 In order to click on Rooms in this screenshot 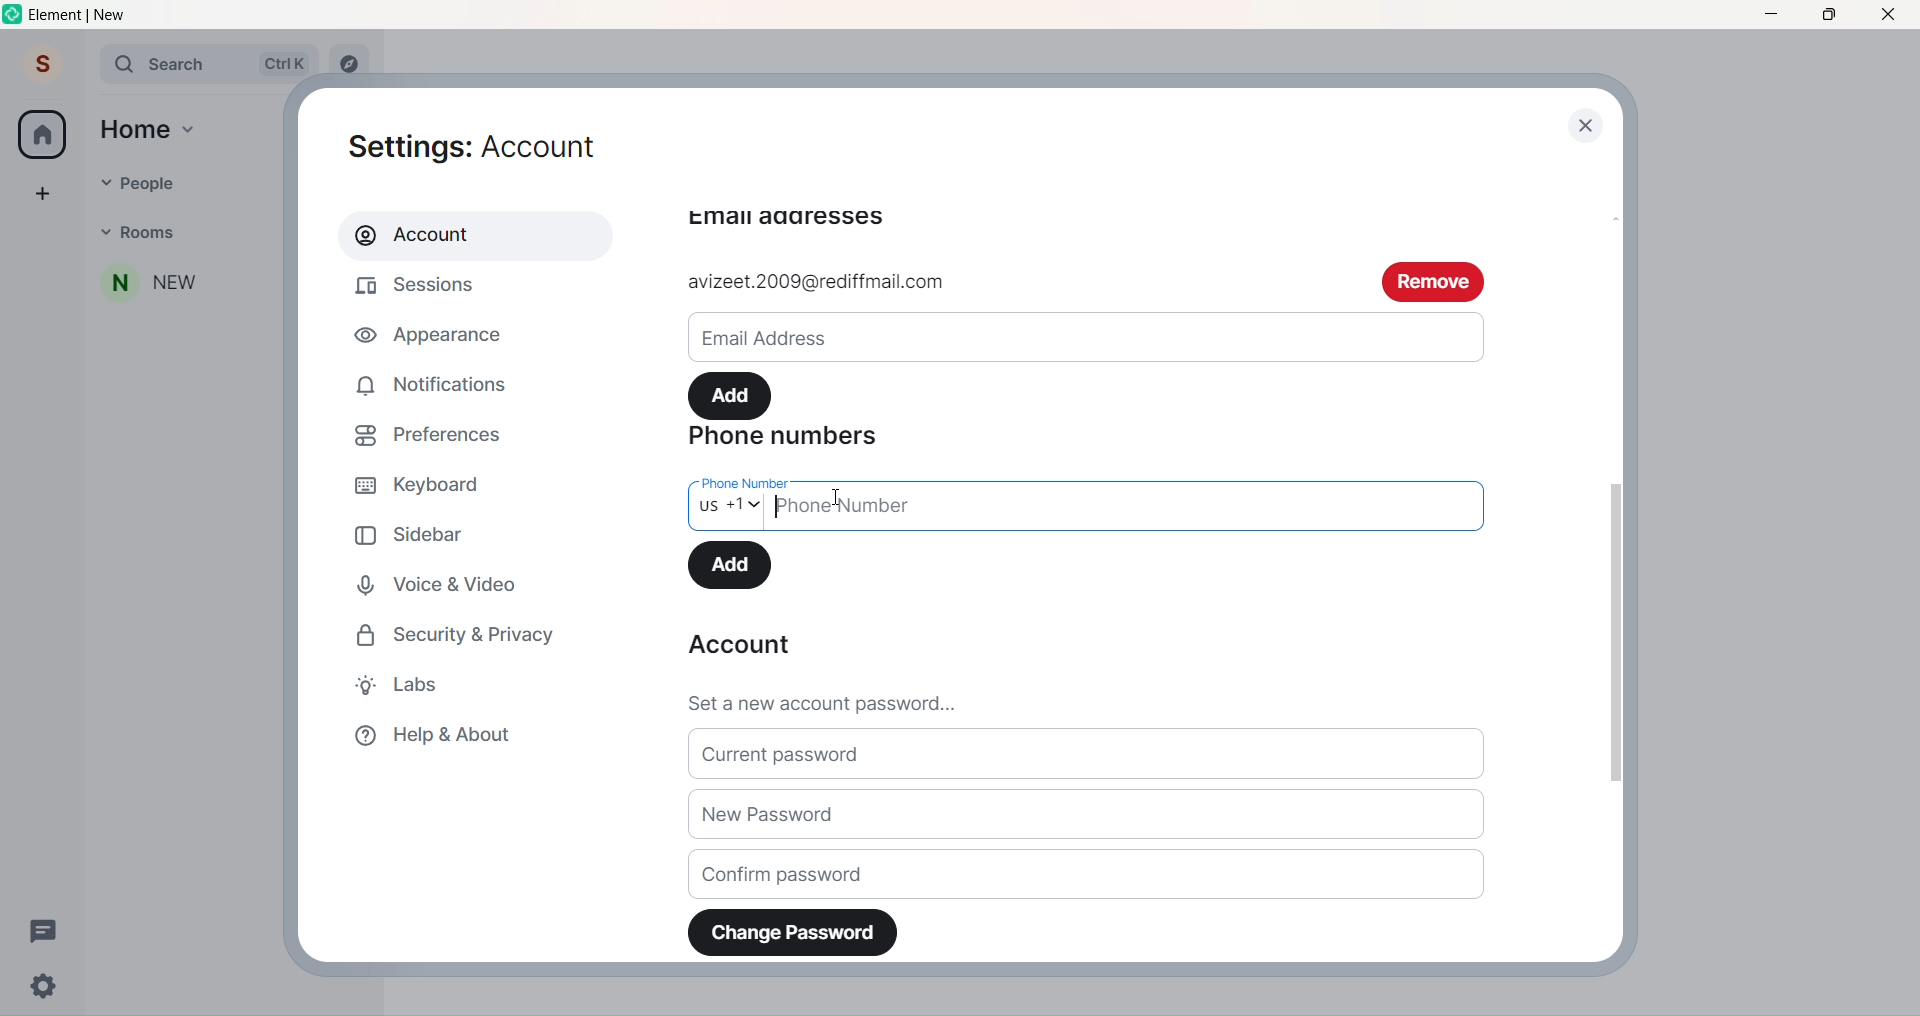, I will do `click(196, 232)`.